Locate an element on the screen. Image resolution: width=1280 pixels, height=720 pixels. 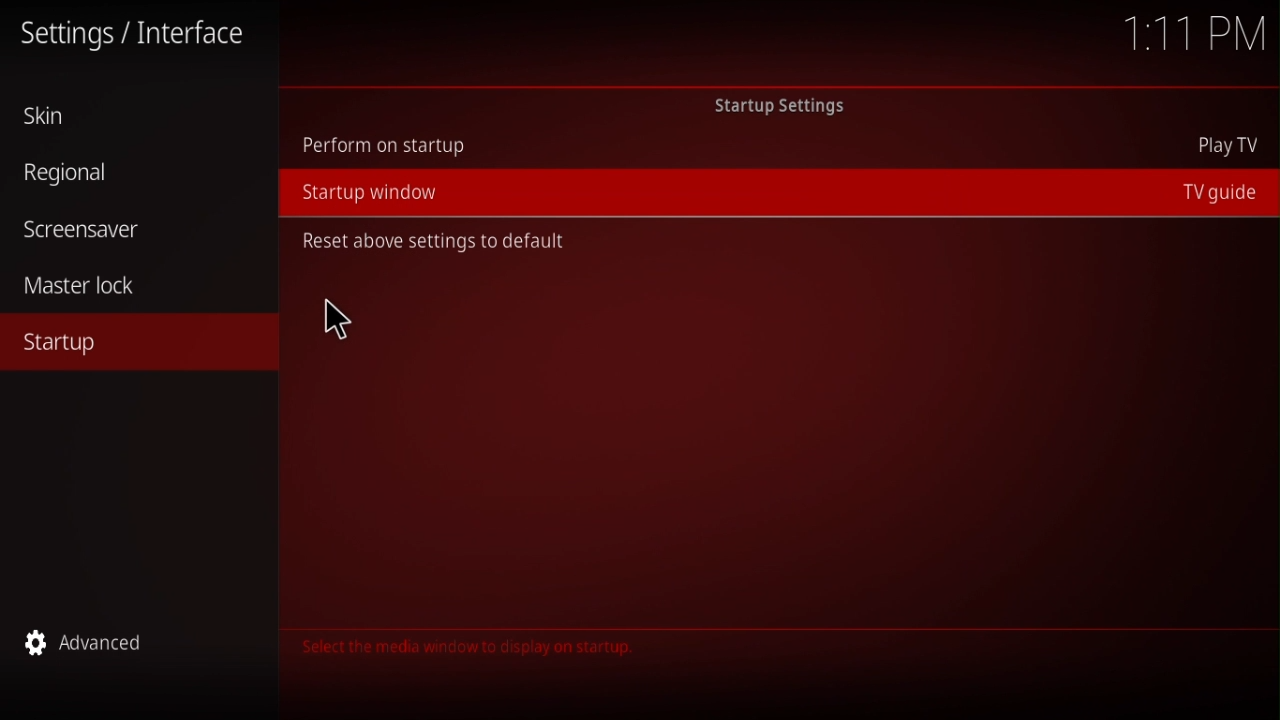
Startup window is located at coordinates (362, 193).